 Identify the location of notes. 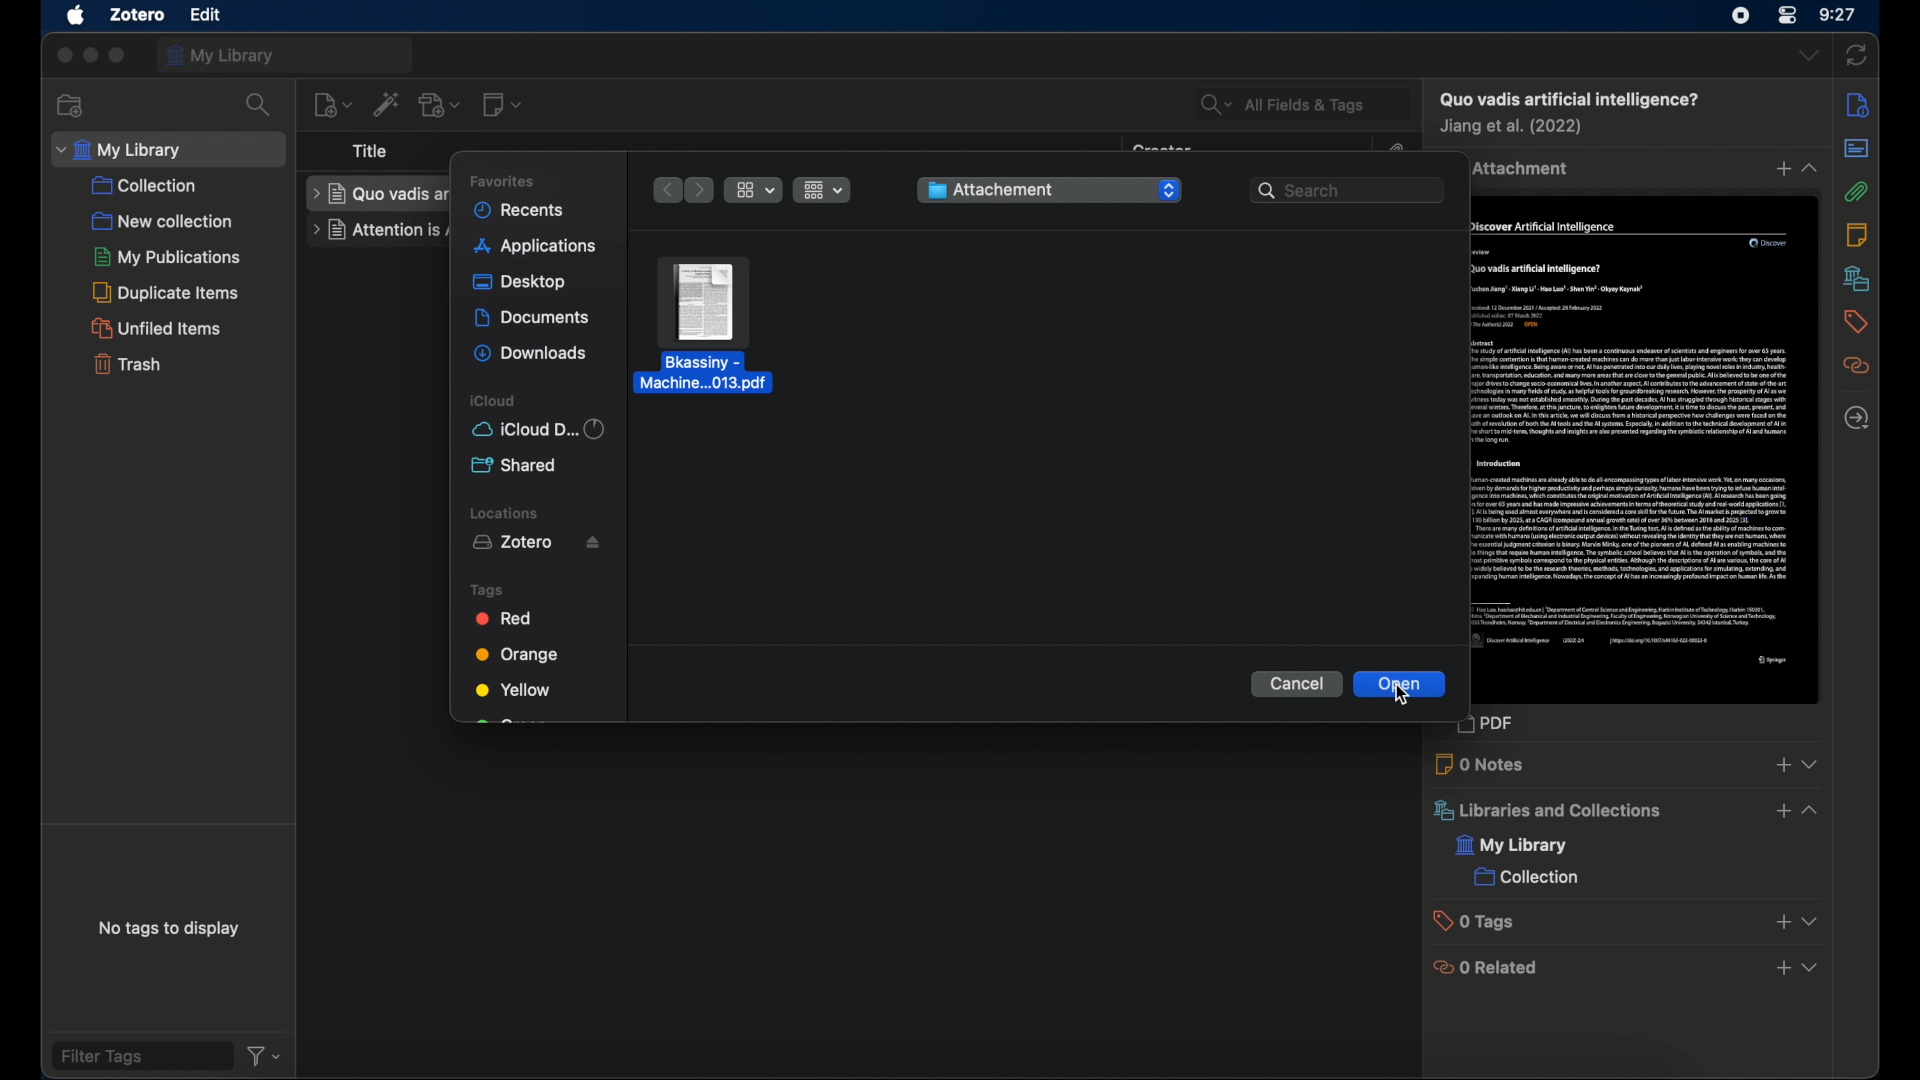
(1857, 234).